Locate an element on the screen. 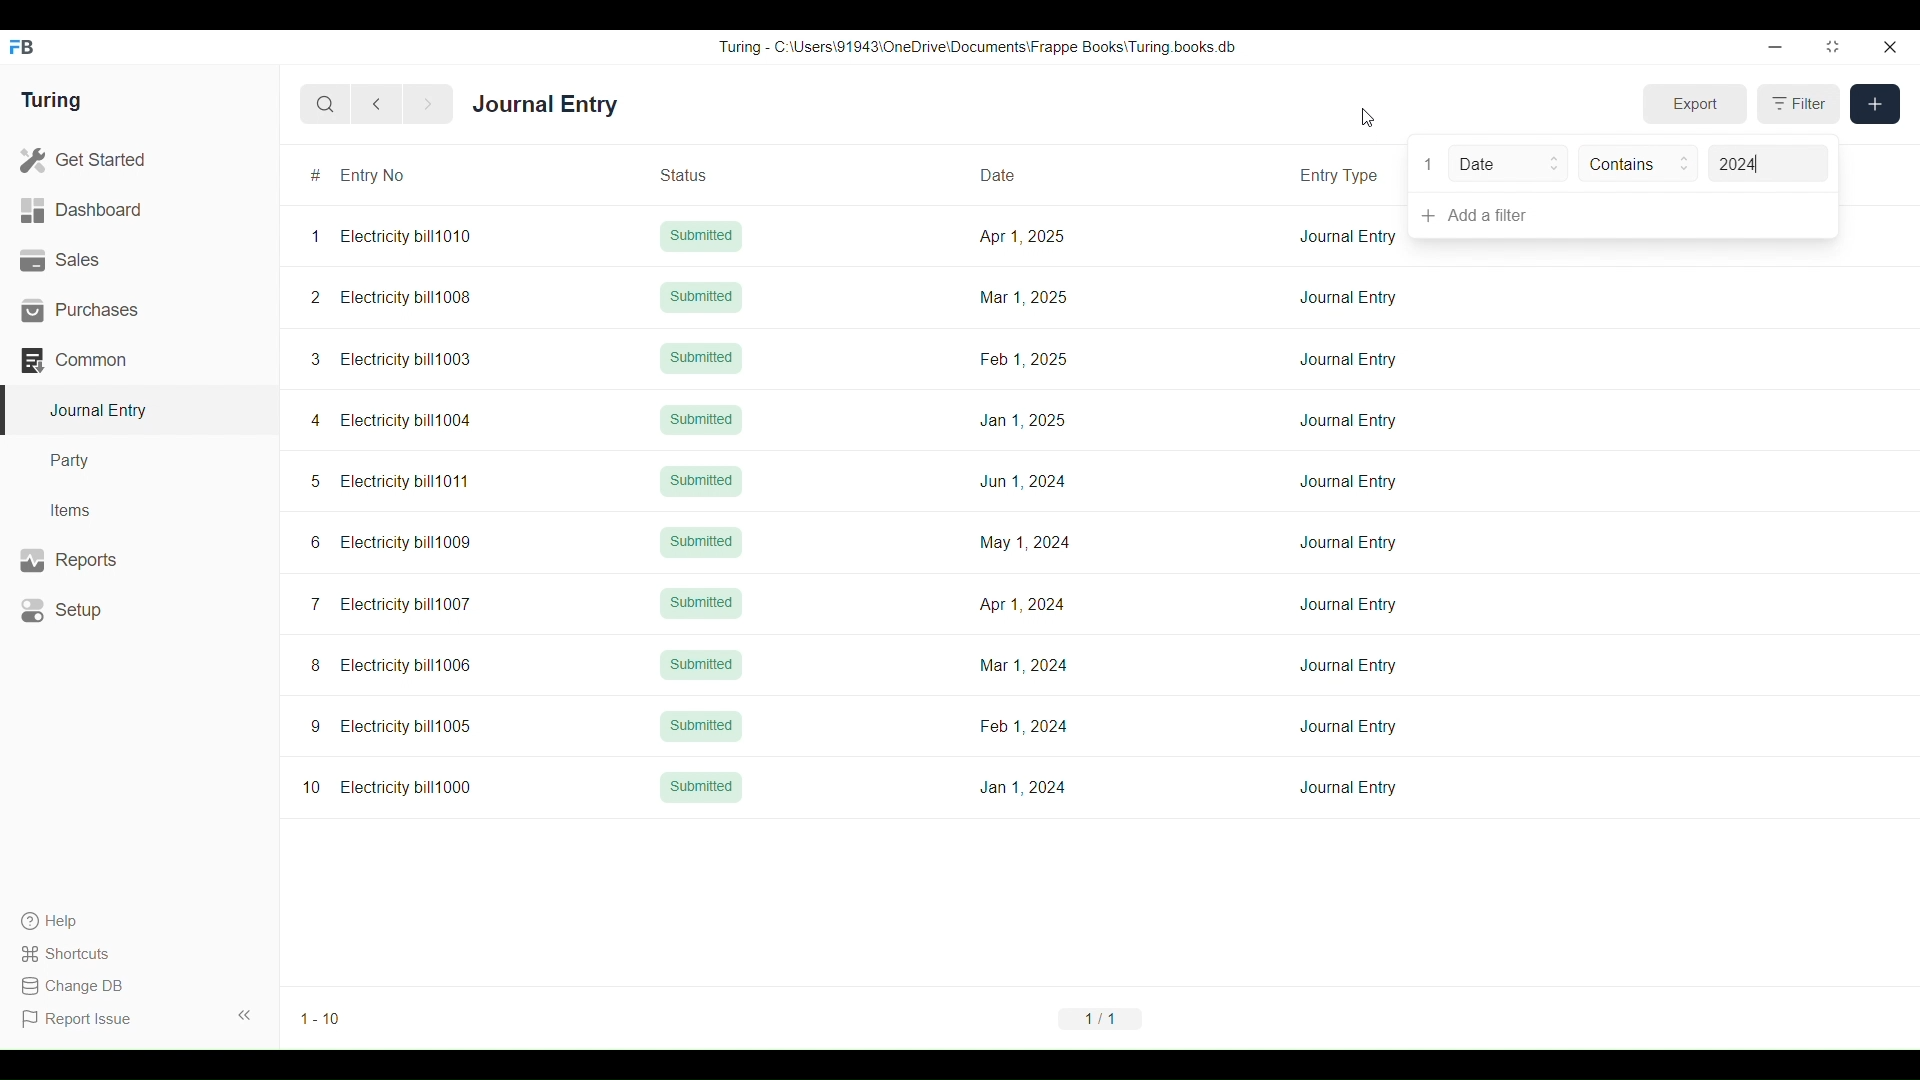 This screenshot has width=1920, height=1080. 5 Electricity bill1011 is located at coordinates (389, 482).